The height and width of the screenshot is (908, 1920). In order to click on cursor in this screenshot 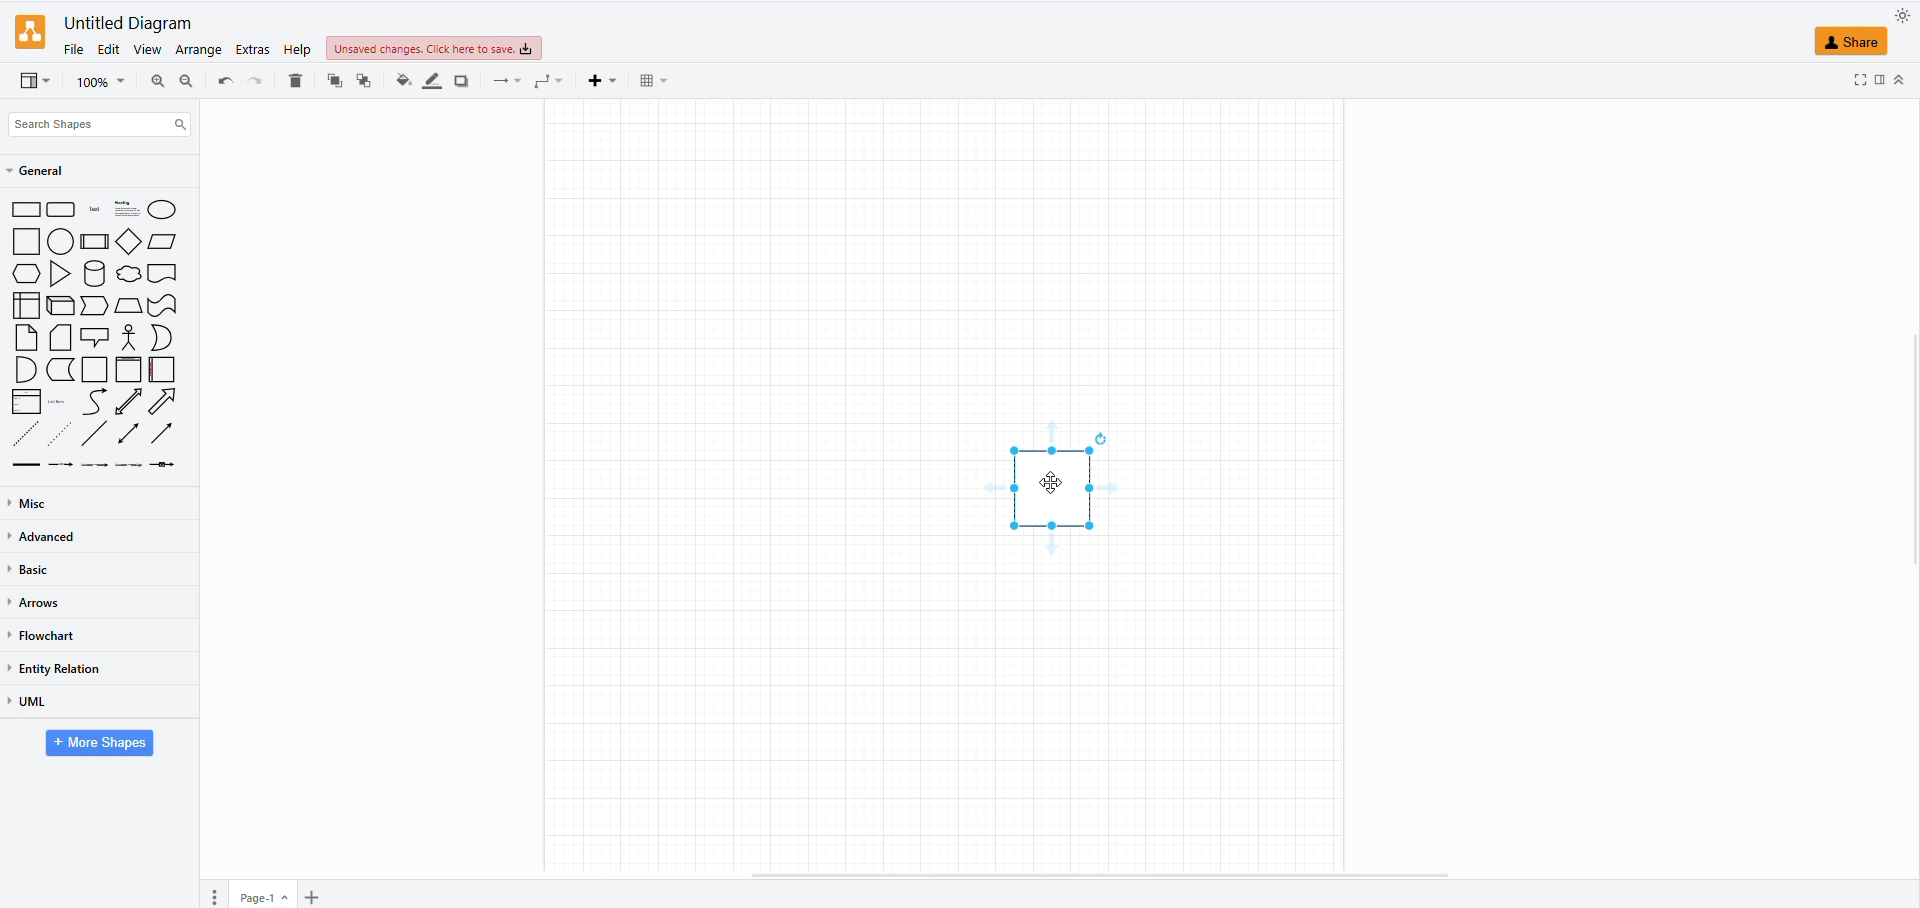, I will do `click(1048, 492)`.